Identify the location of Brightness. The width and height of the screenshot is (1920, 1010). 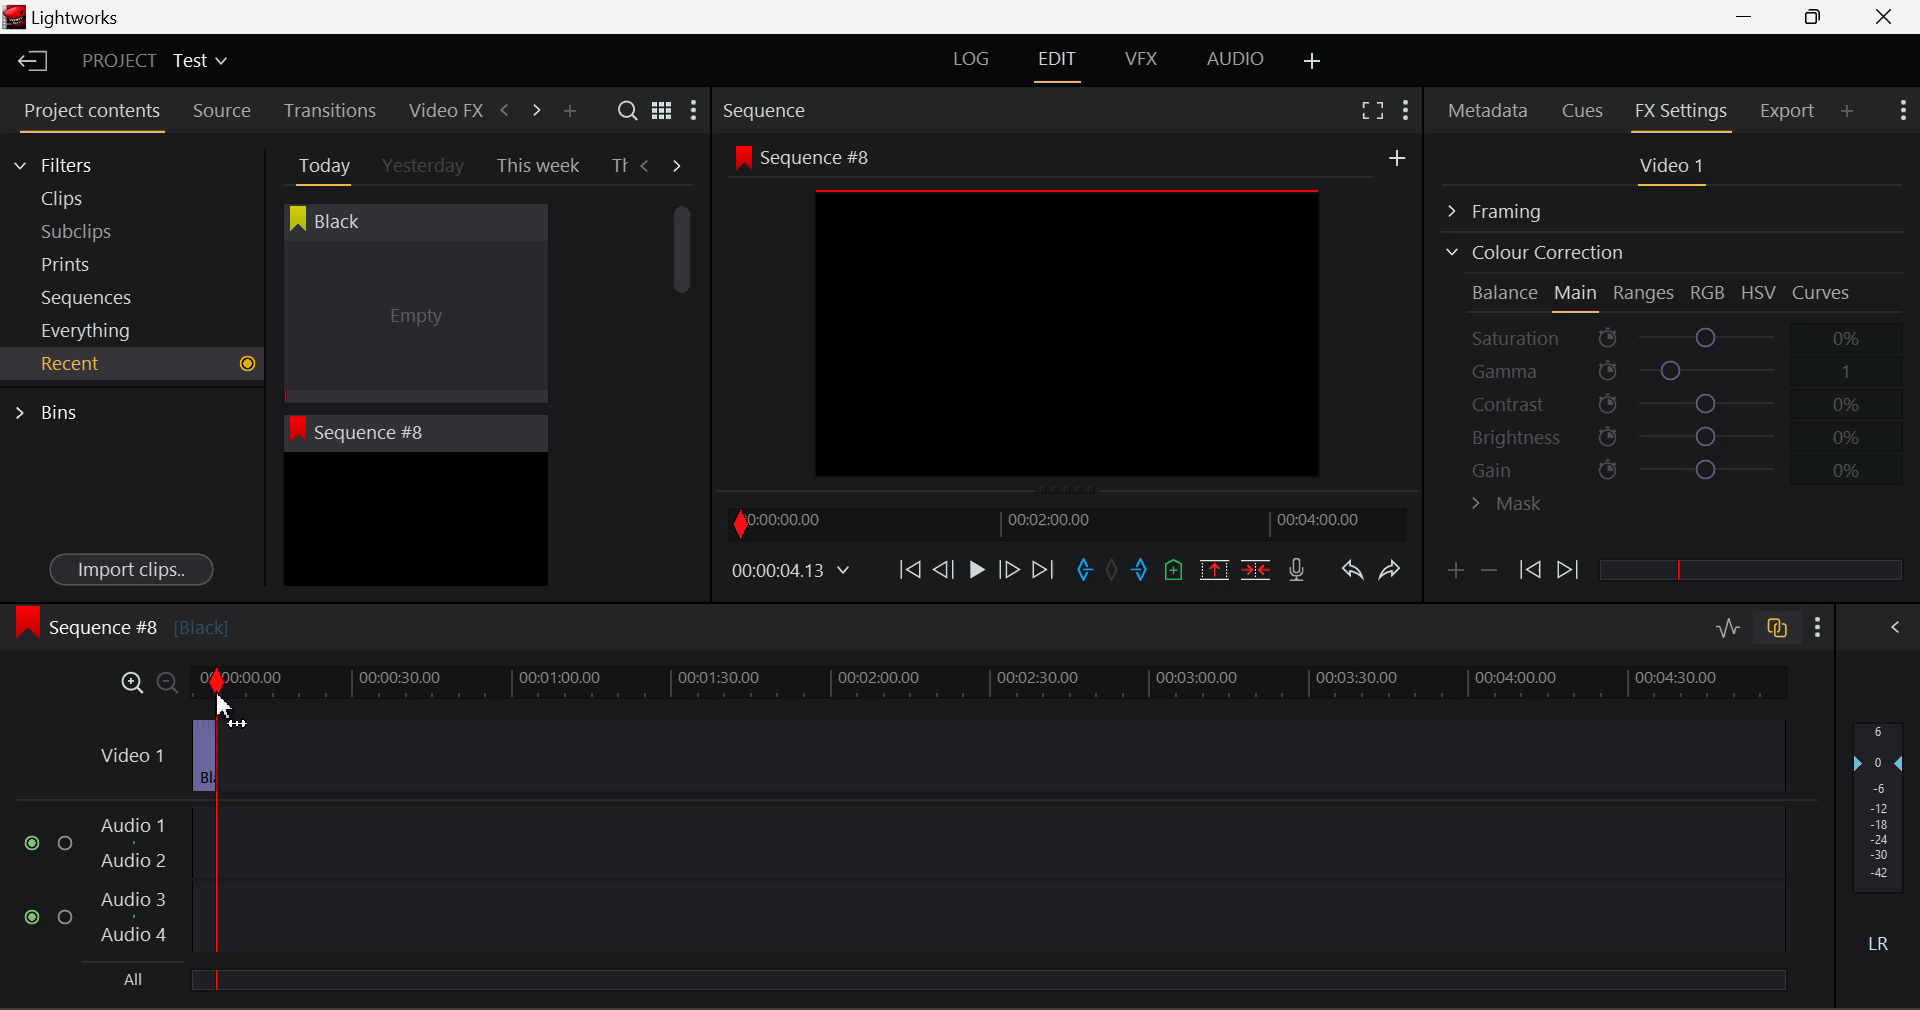
(1674, 433).